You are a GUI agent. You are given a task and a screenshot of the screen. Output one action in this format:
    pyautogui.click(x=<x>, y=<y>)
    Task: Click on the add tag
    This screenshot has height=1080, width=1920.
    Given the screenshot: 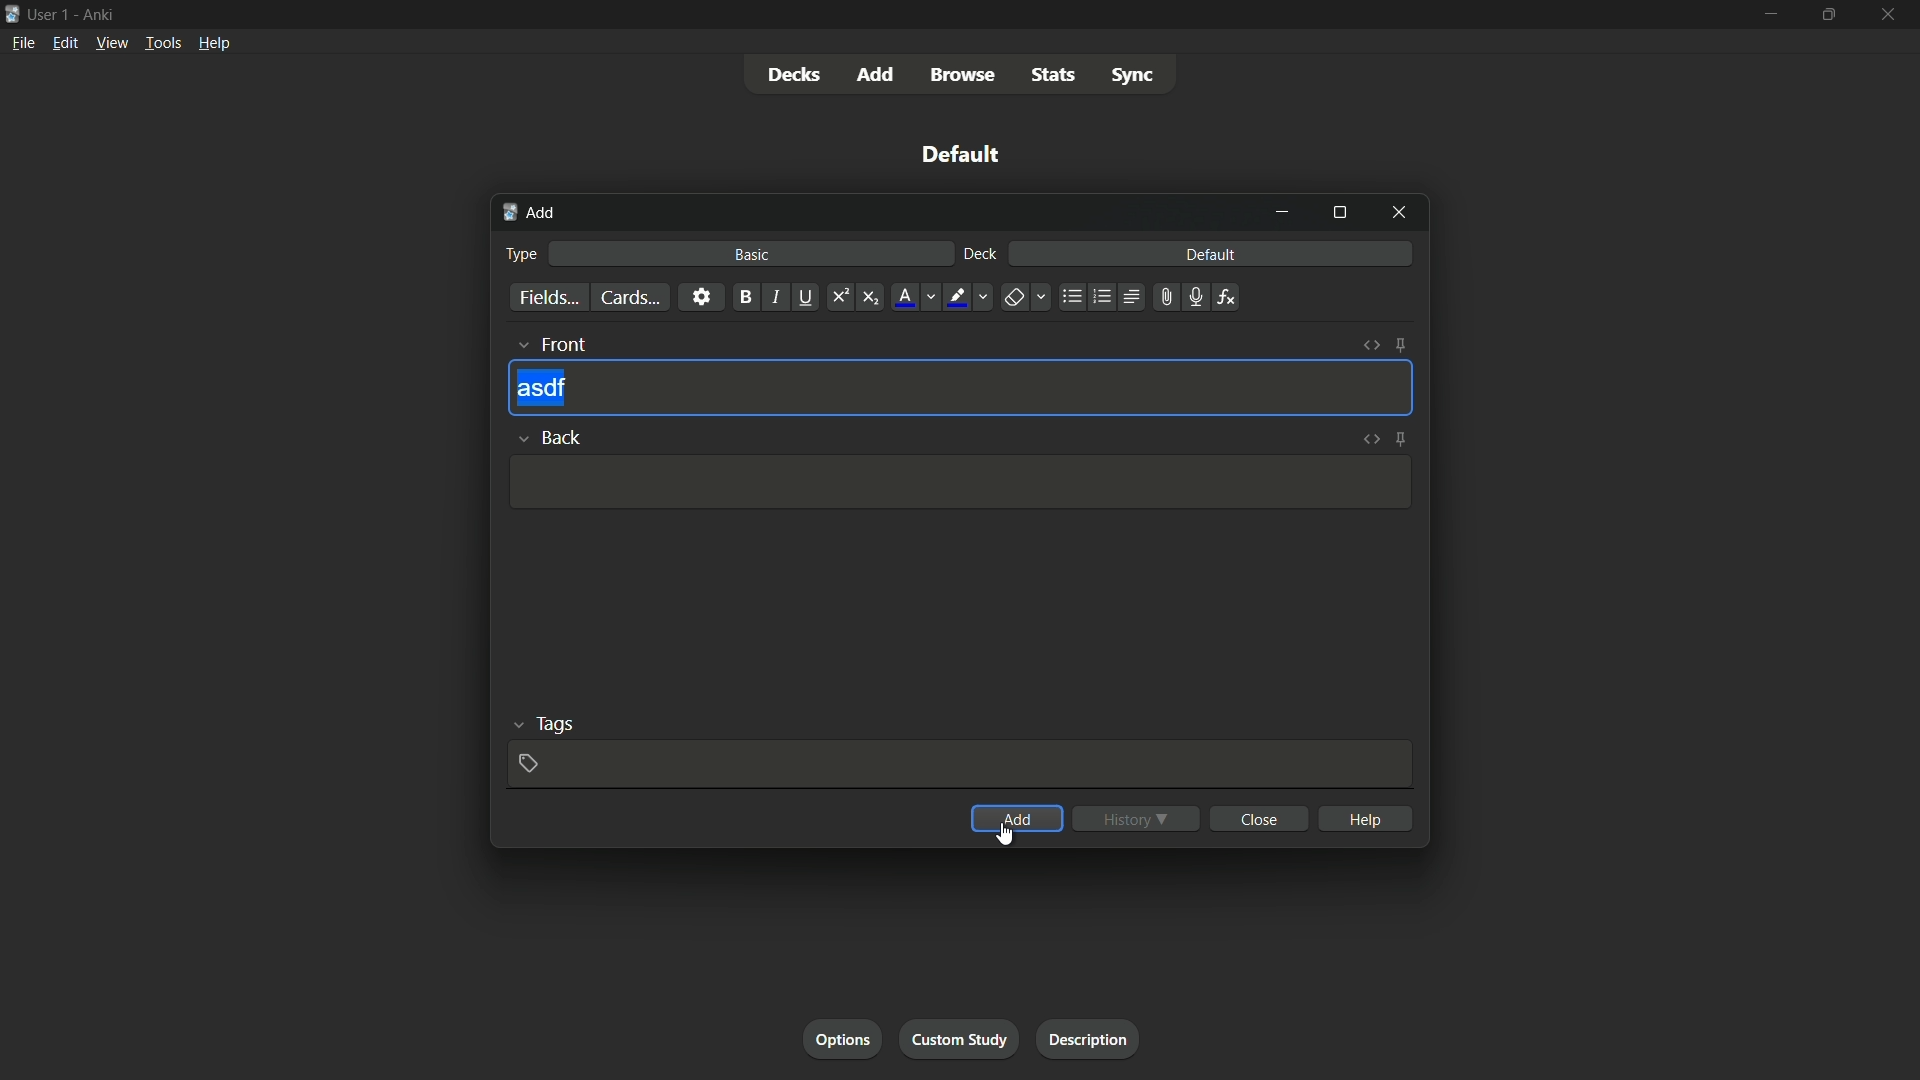 What is the action you would take?
    pyautogui.click(x=529, y=762)
    